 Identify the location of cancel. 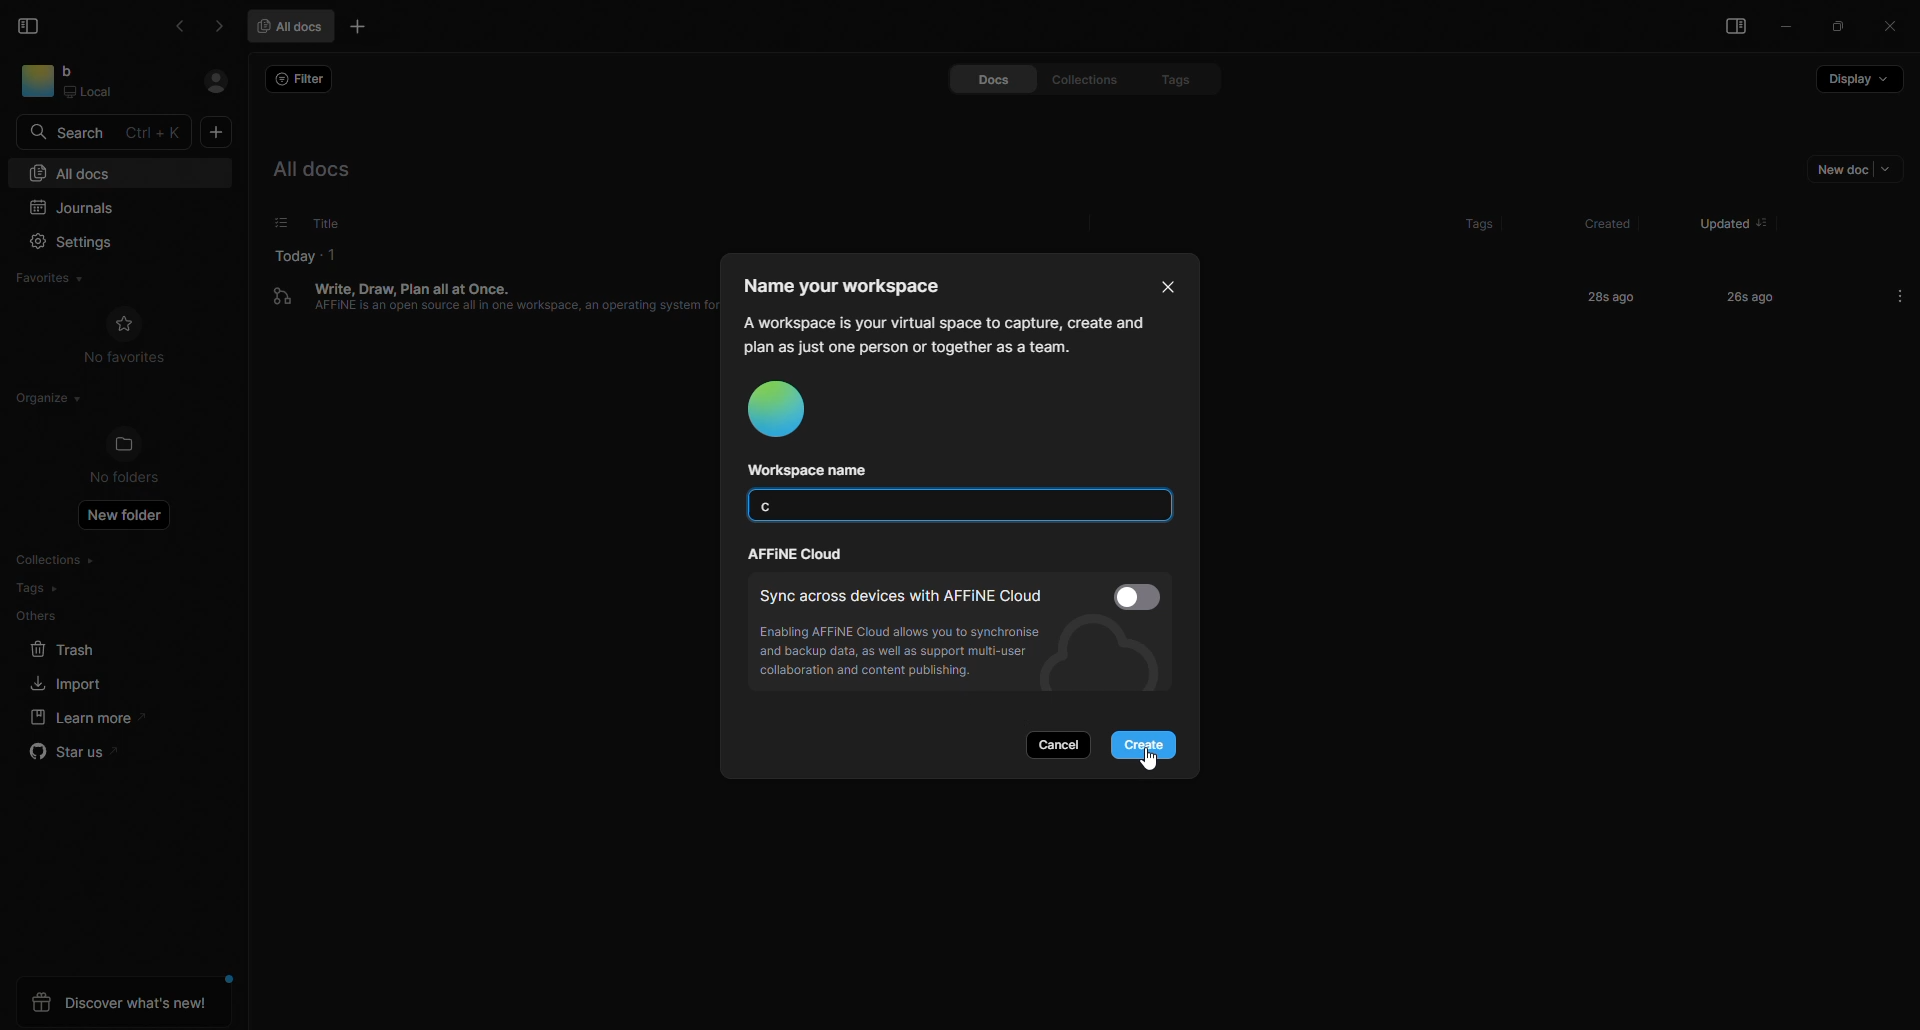
(1064, 744).